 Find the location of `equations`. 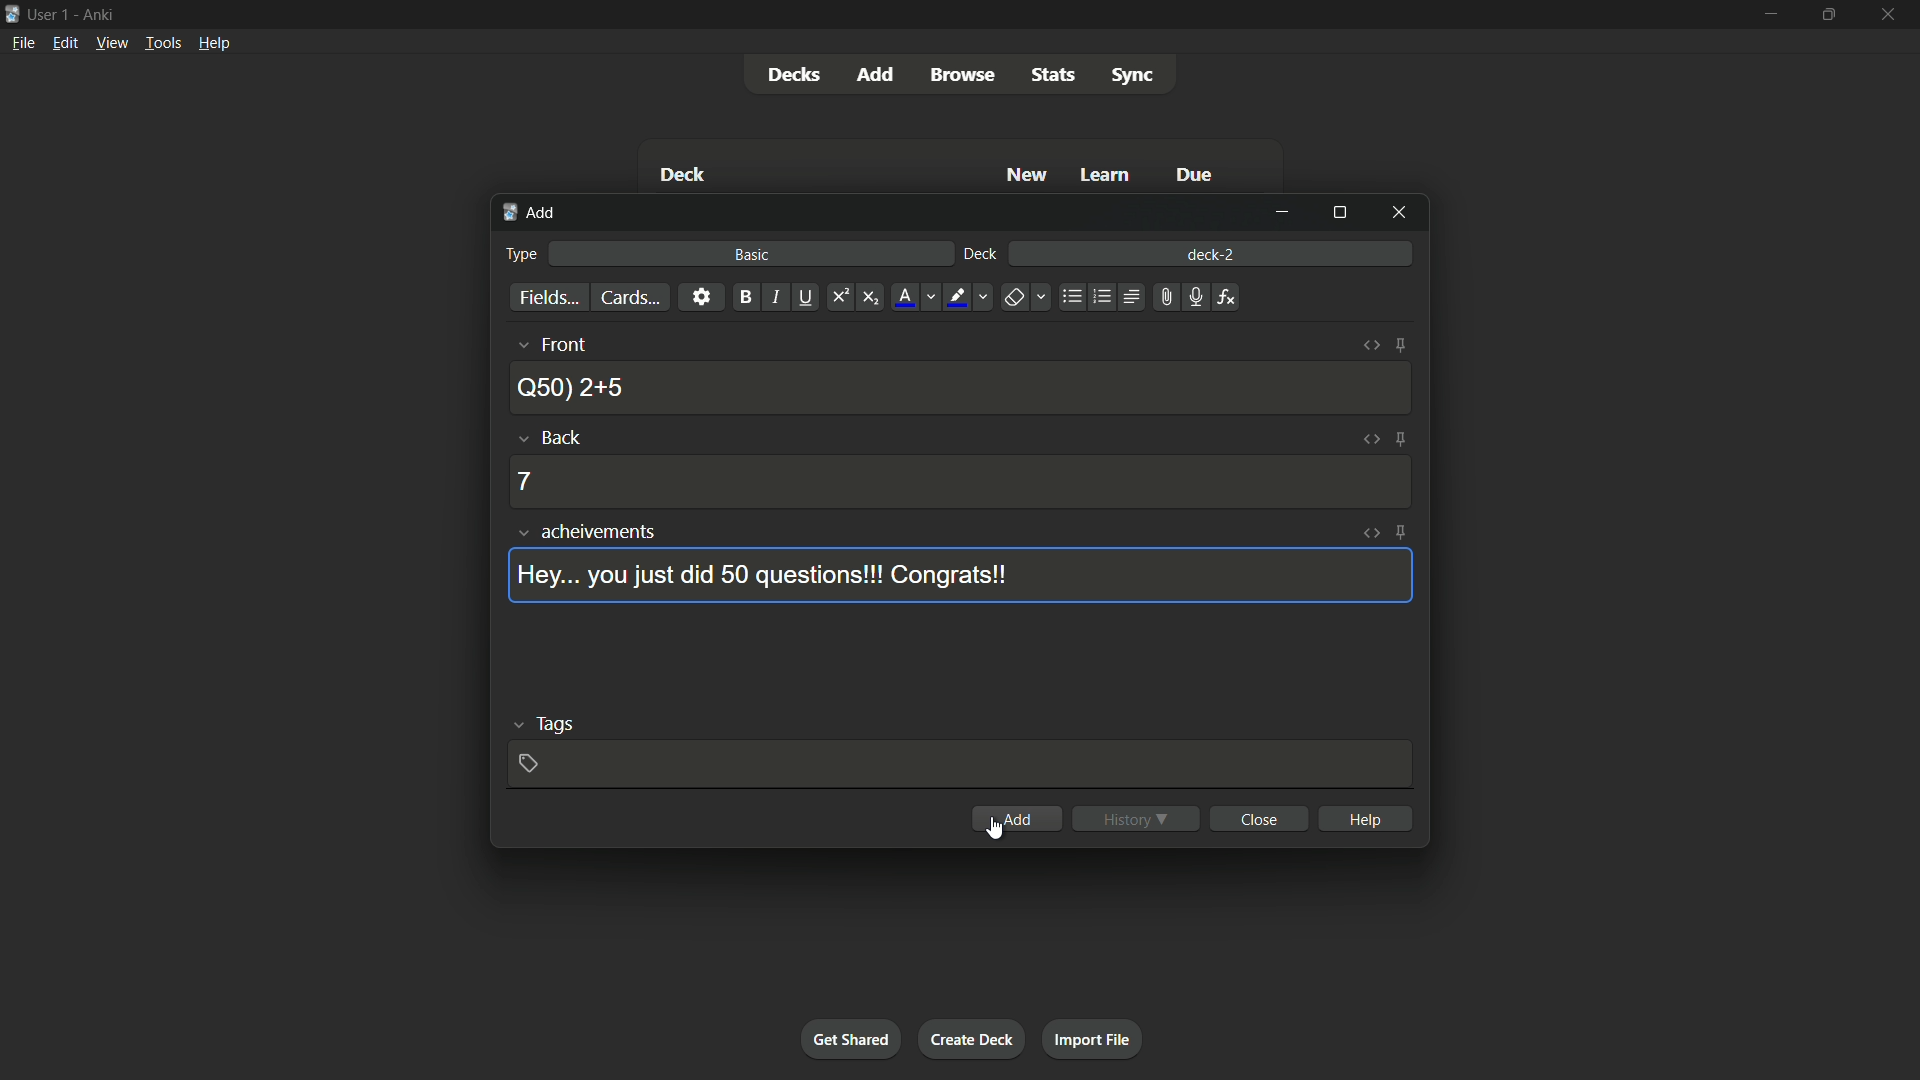

equations is located at coordinates (1227, 297).